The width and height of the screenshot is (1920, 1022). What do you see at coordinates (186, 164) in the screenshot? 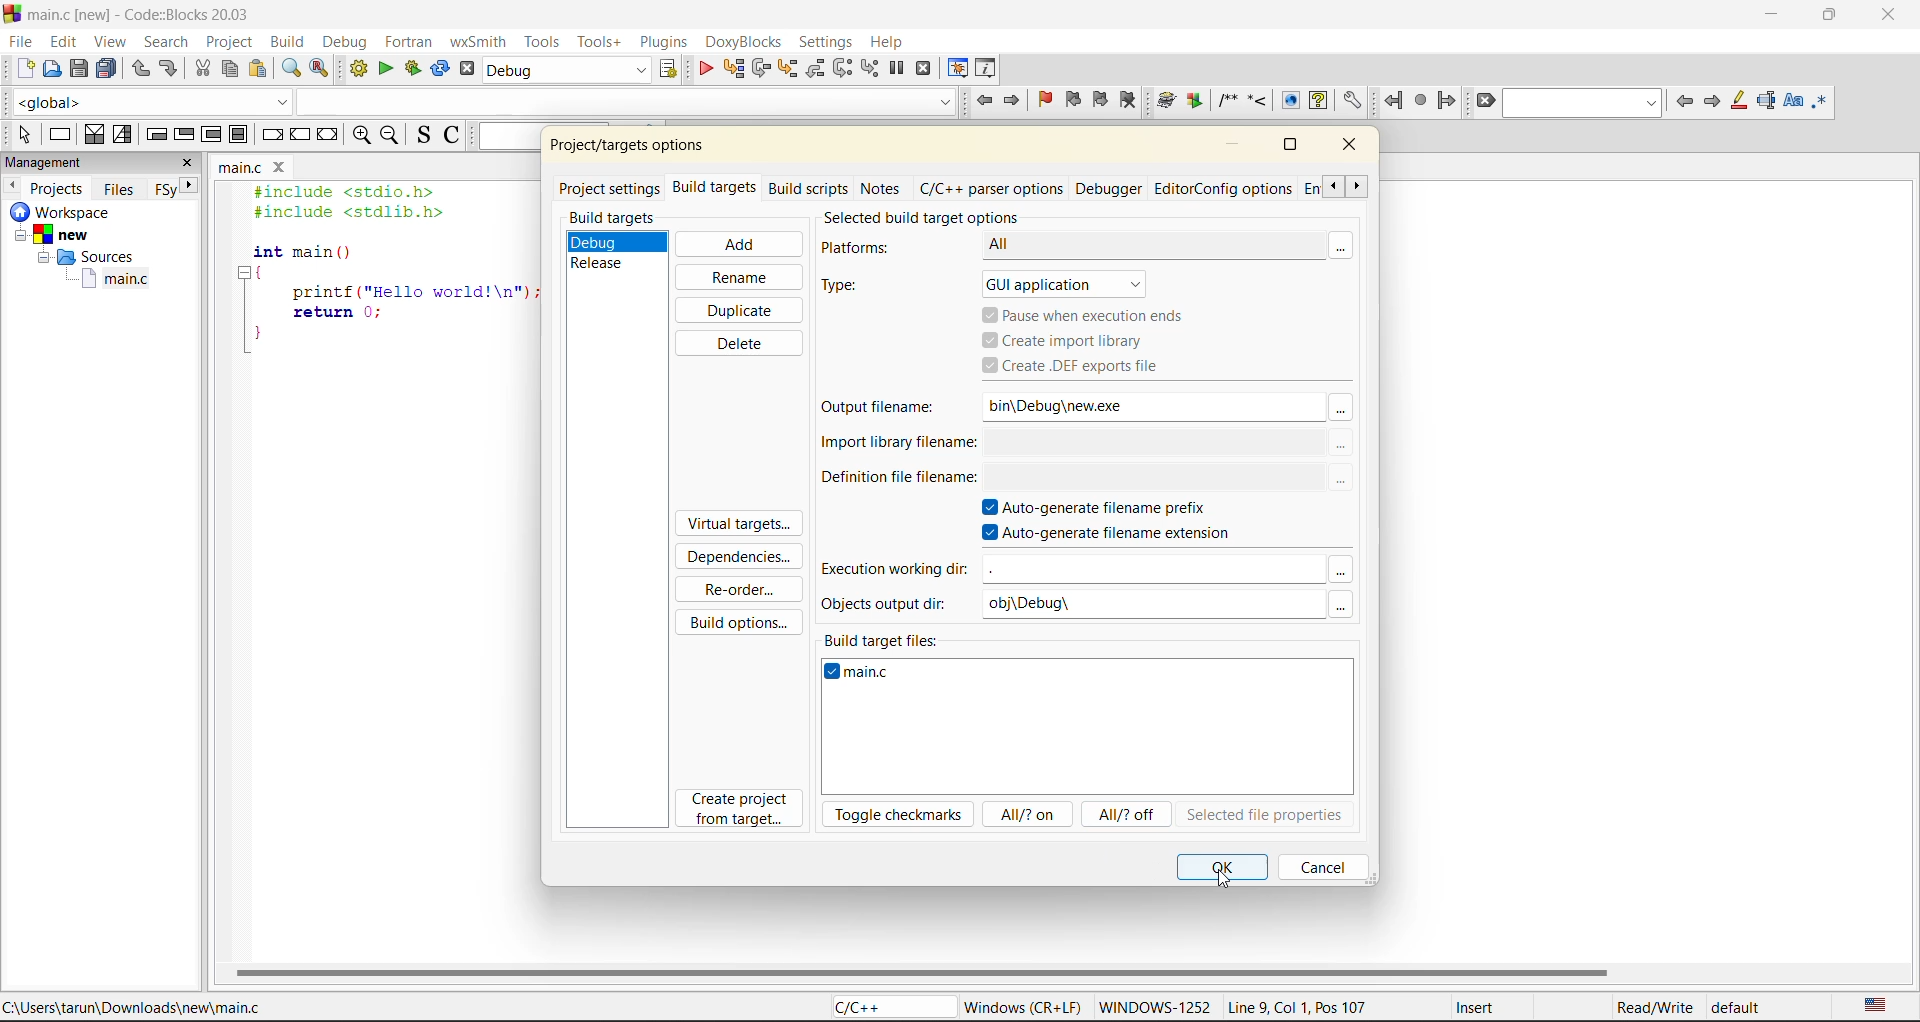
I see `close` at bounding box center [186, 164].